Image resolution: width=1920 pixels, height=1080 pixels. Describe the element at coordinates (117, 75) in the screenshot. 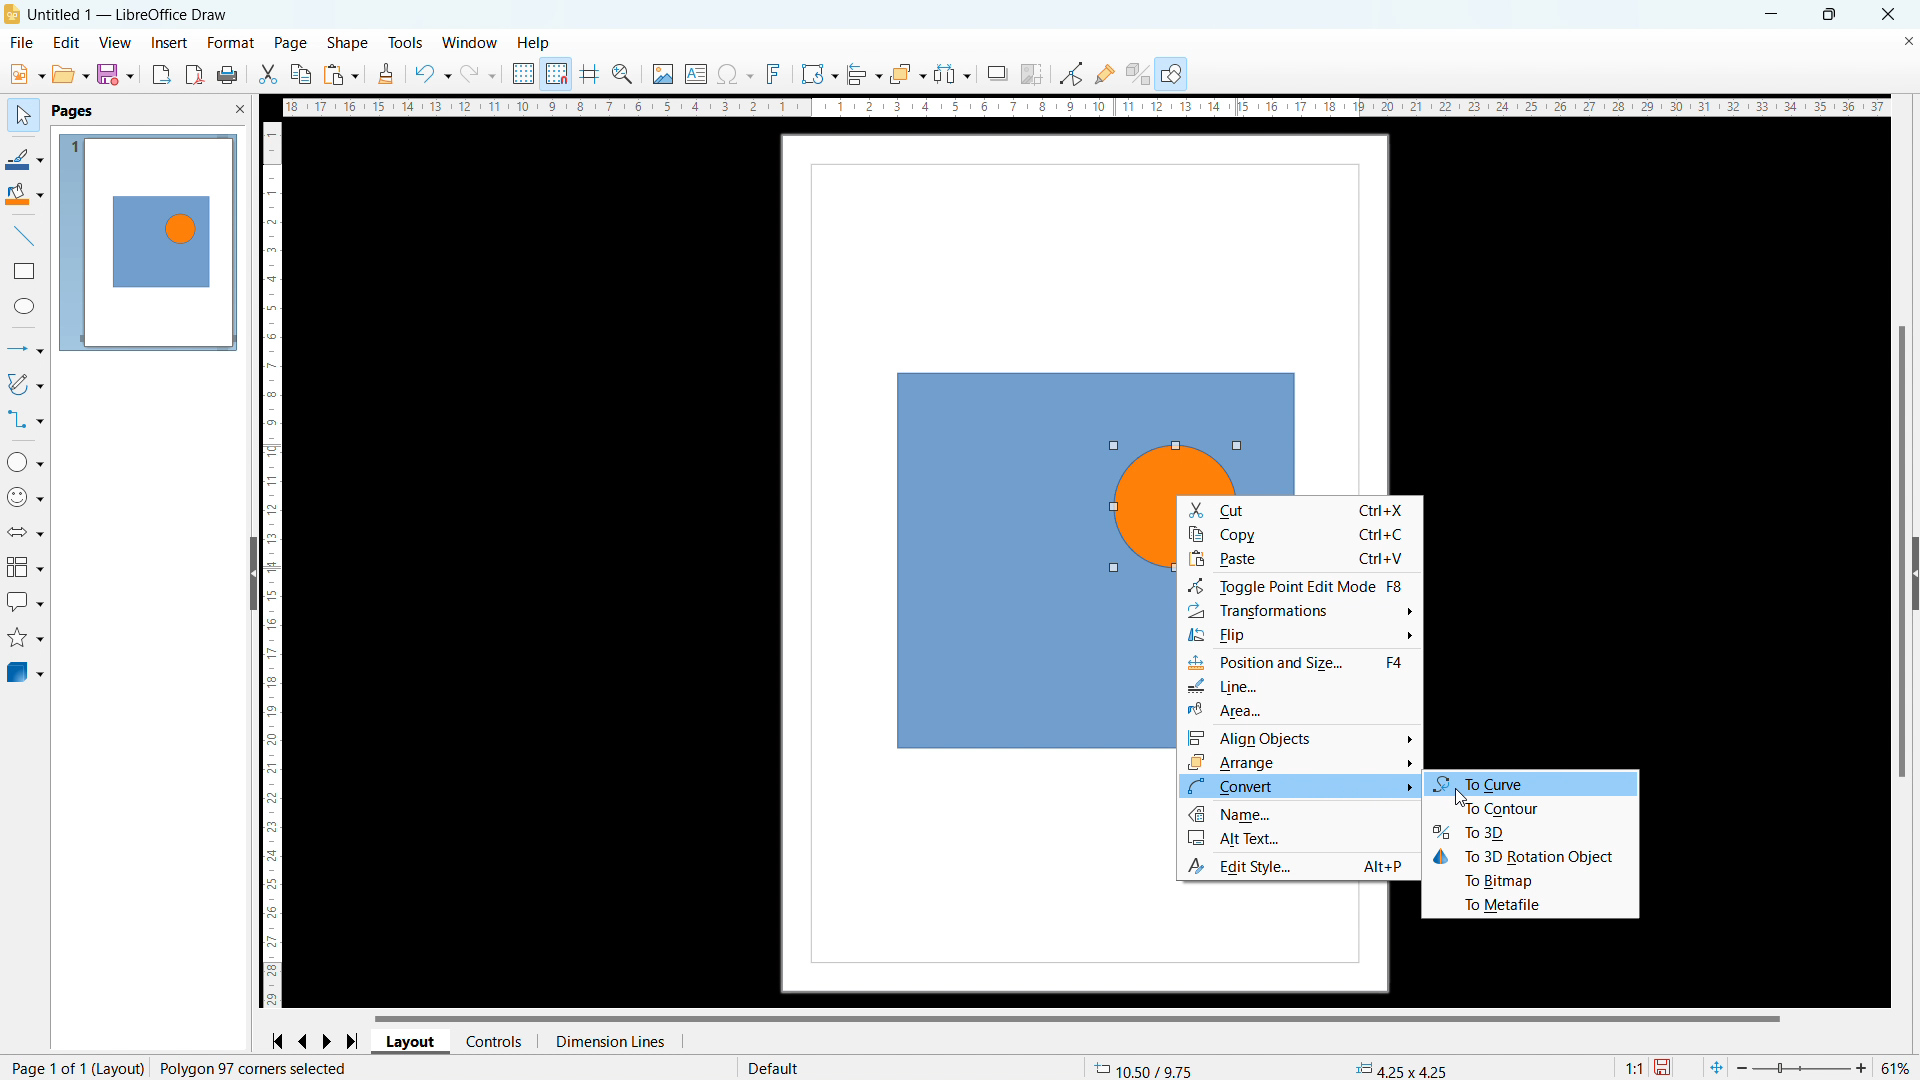

I see `save` at that location.